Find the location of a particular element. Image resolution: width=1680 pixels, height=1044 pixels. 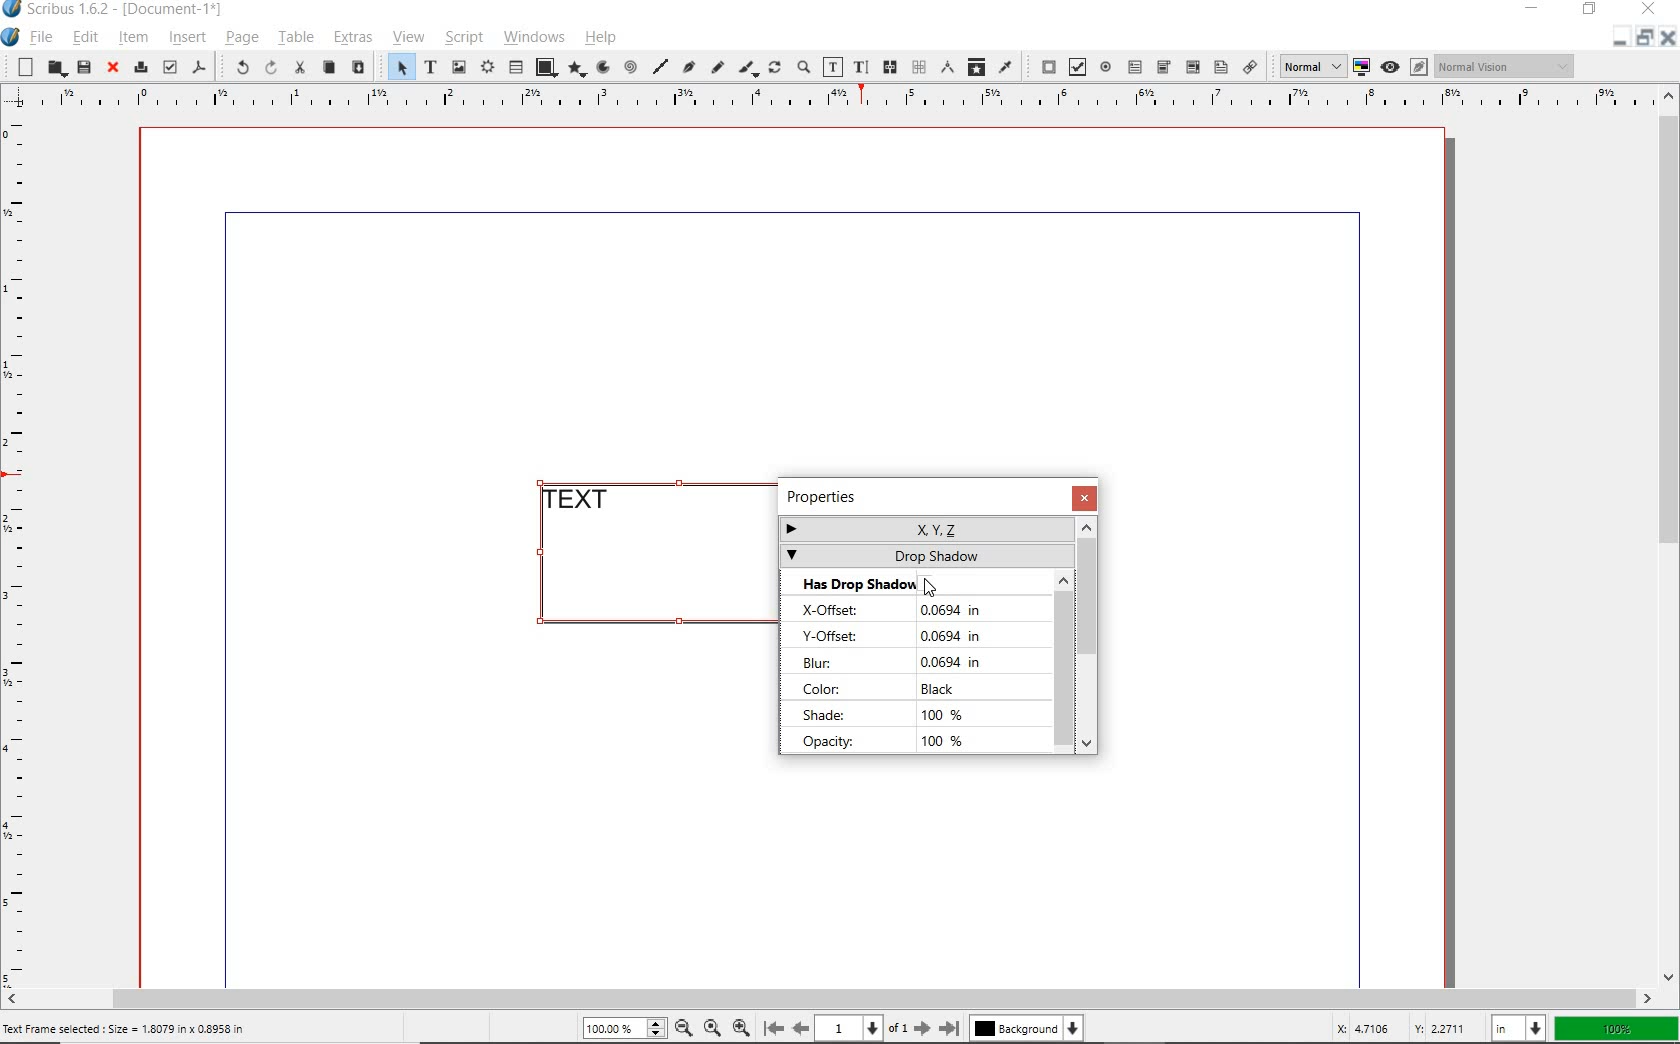

Next Page is located at coordinates (924, 1028).